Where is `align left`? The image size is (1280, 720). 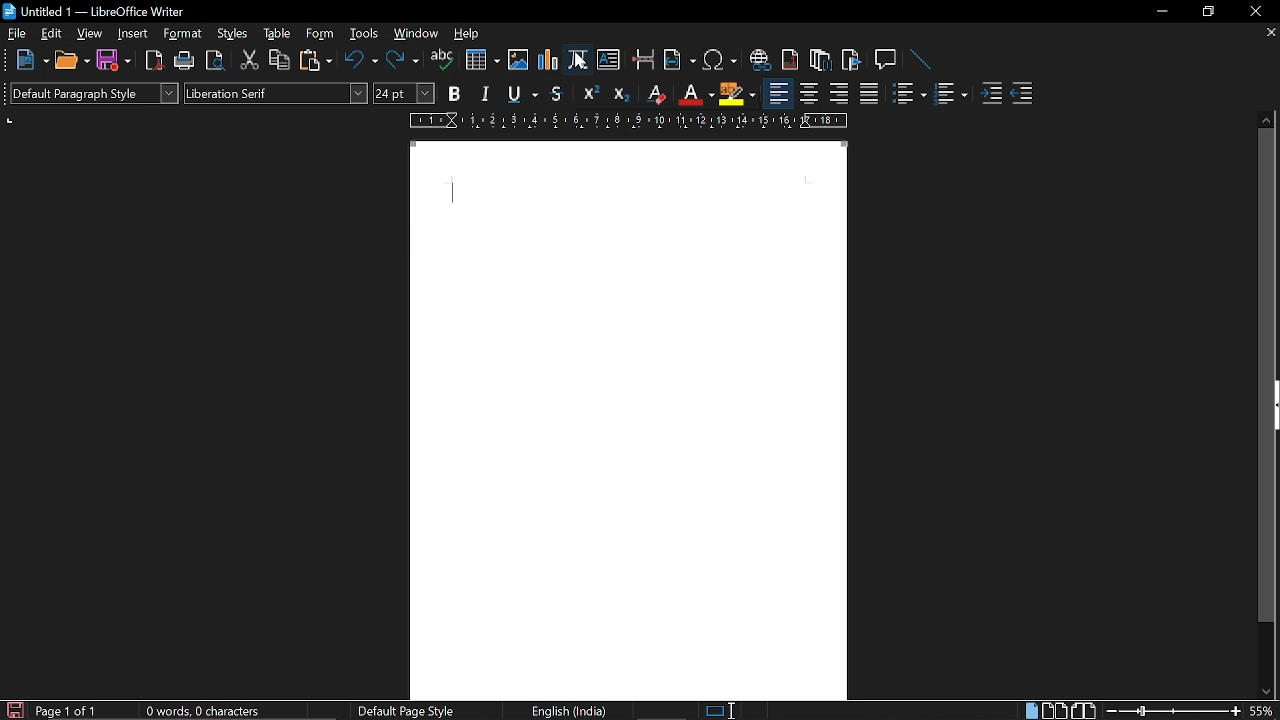 align left is located at coordinates (778, 93).